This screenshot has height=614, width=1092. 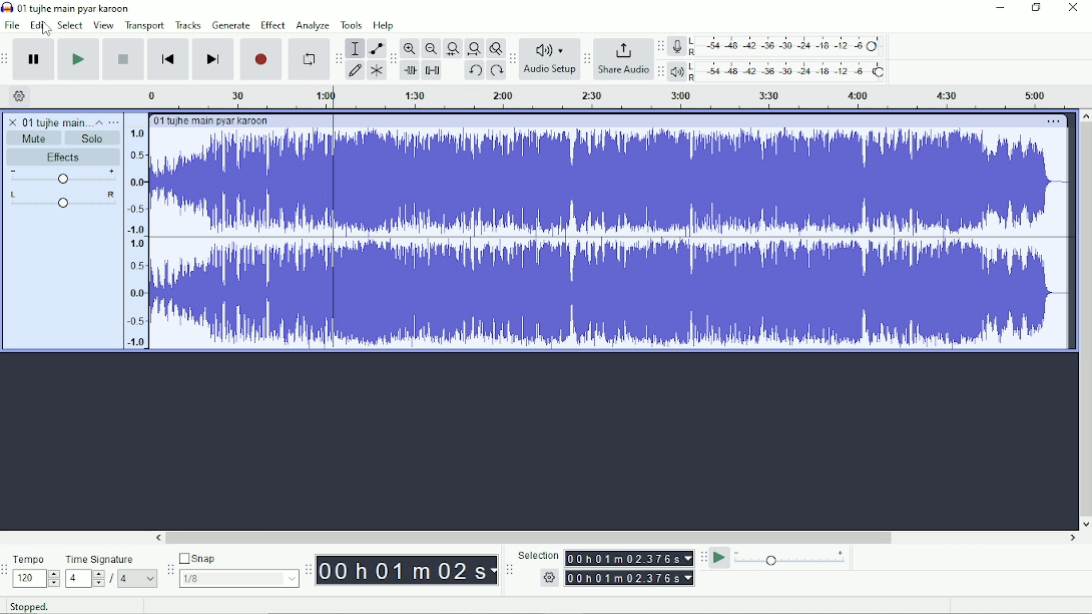 What do you see at coordinates (44, 120) in the screenshot?
I see `Track title` at bounding box center [44, 120].